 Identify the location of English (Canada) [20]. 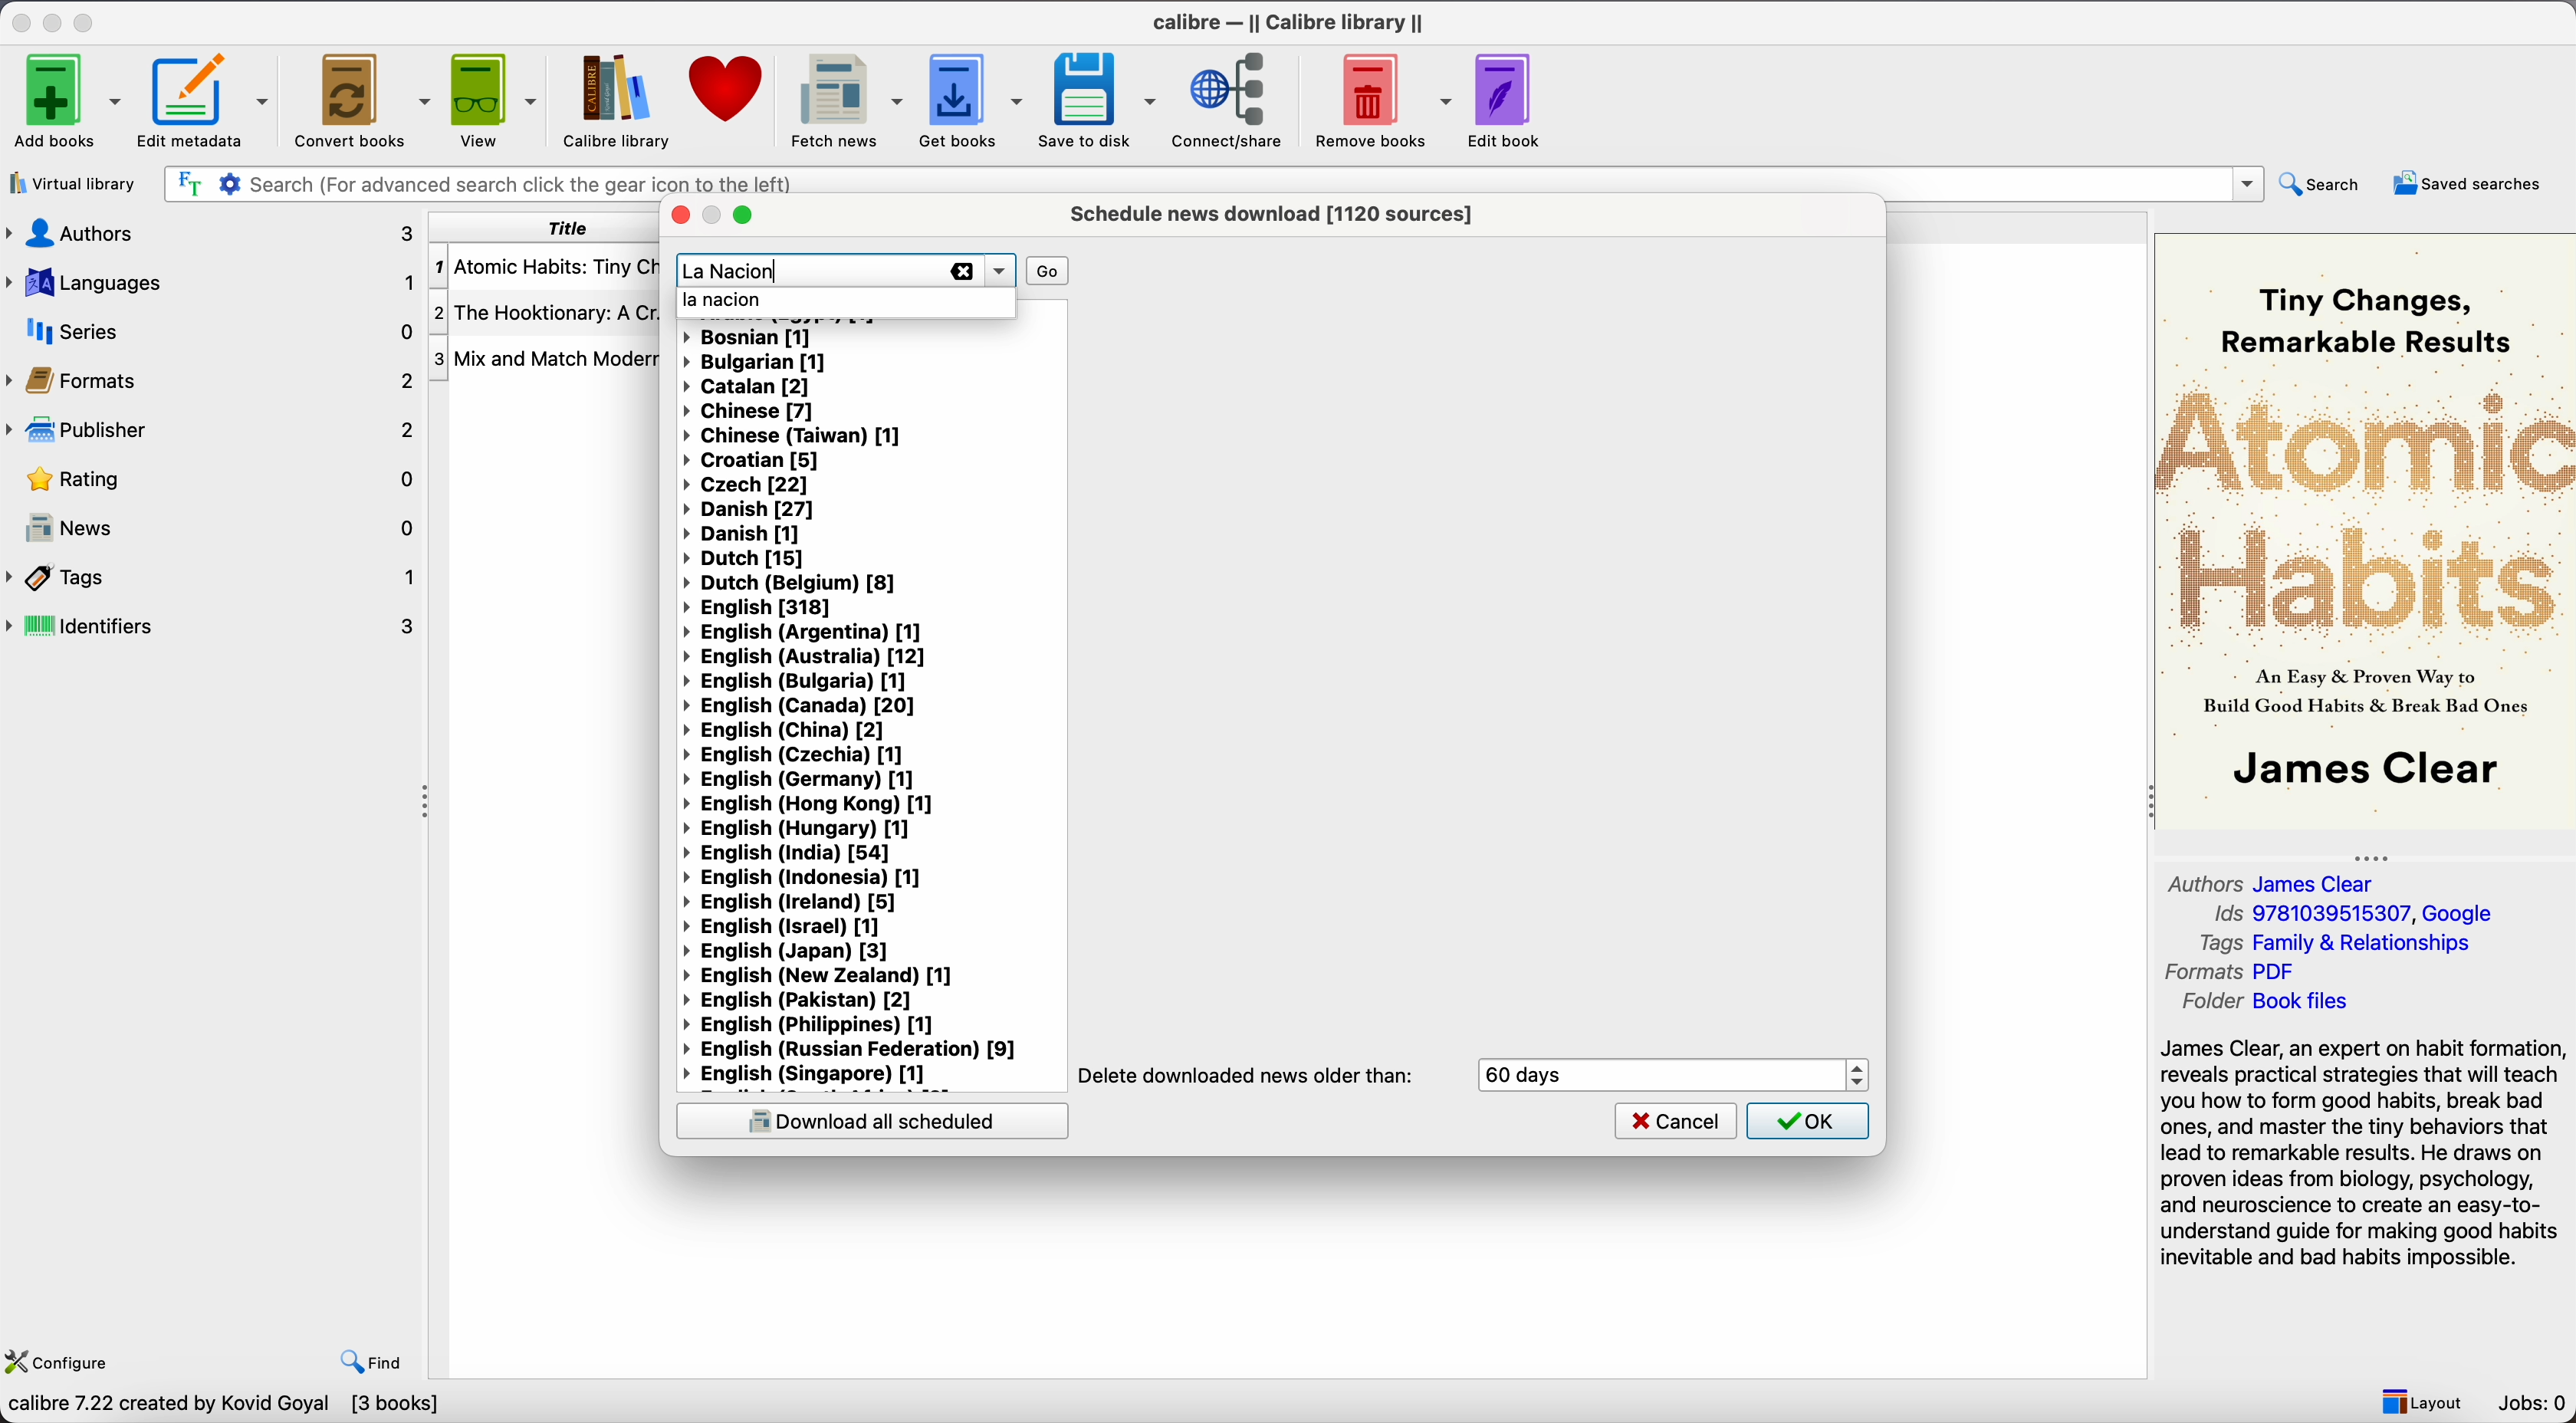
(798, 705).